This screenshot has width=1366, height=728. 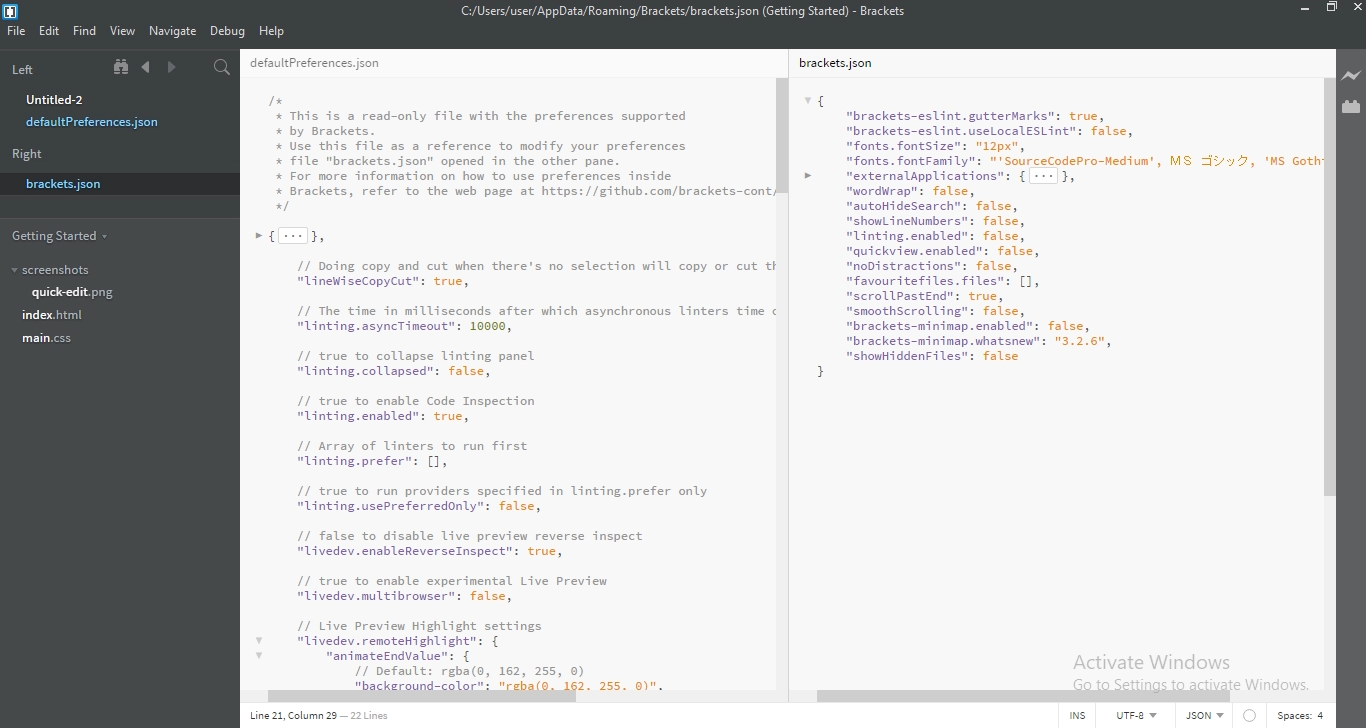 I want to click on getting started, so click(x=62, y=237).